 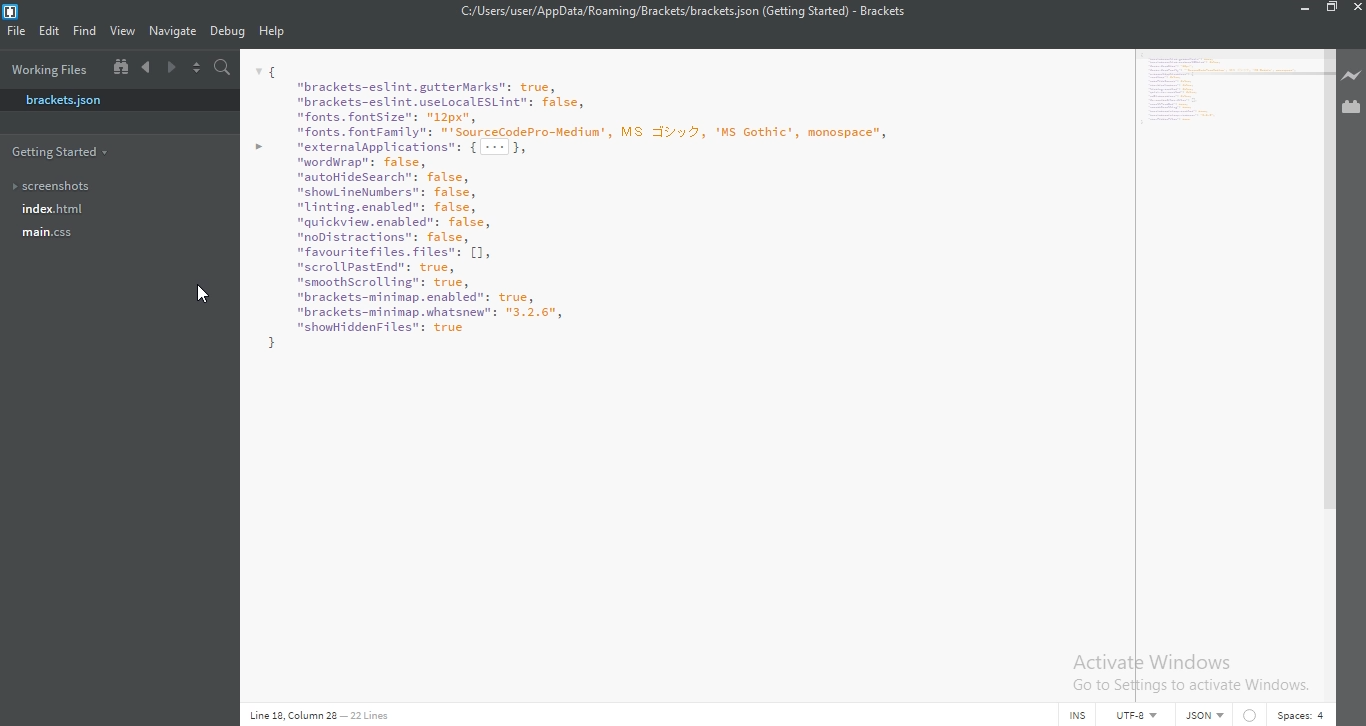 What do you see at coordinates (173, 67) in the screenshot?
I see `Next document` at bounding box center [173, 67].